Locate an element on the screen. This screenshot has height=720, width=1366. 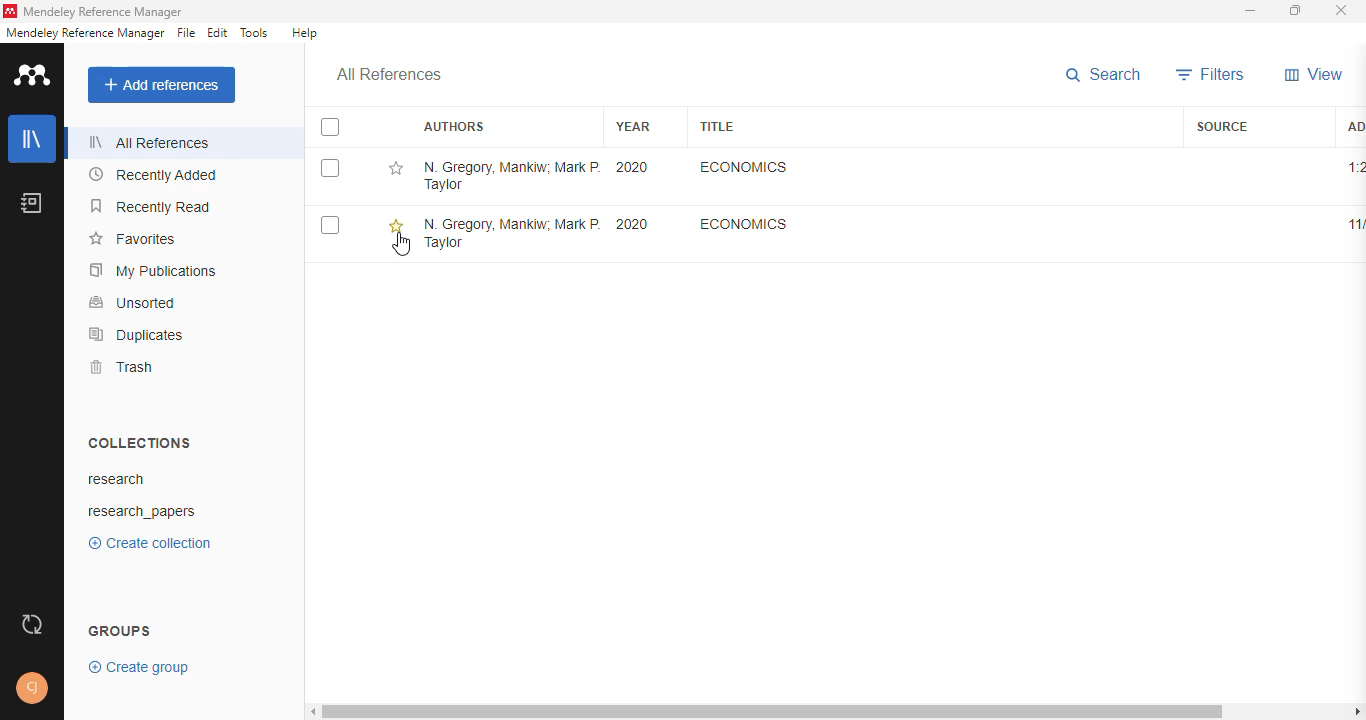
file is located at coordinates (186, 32).